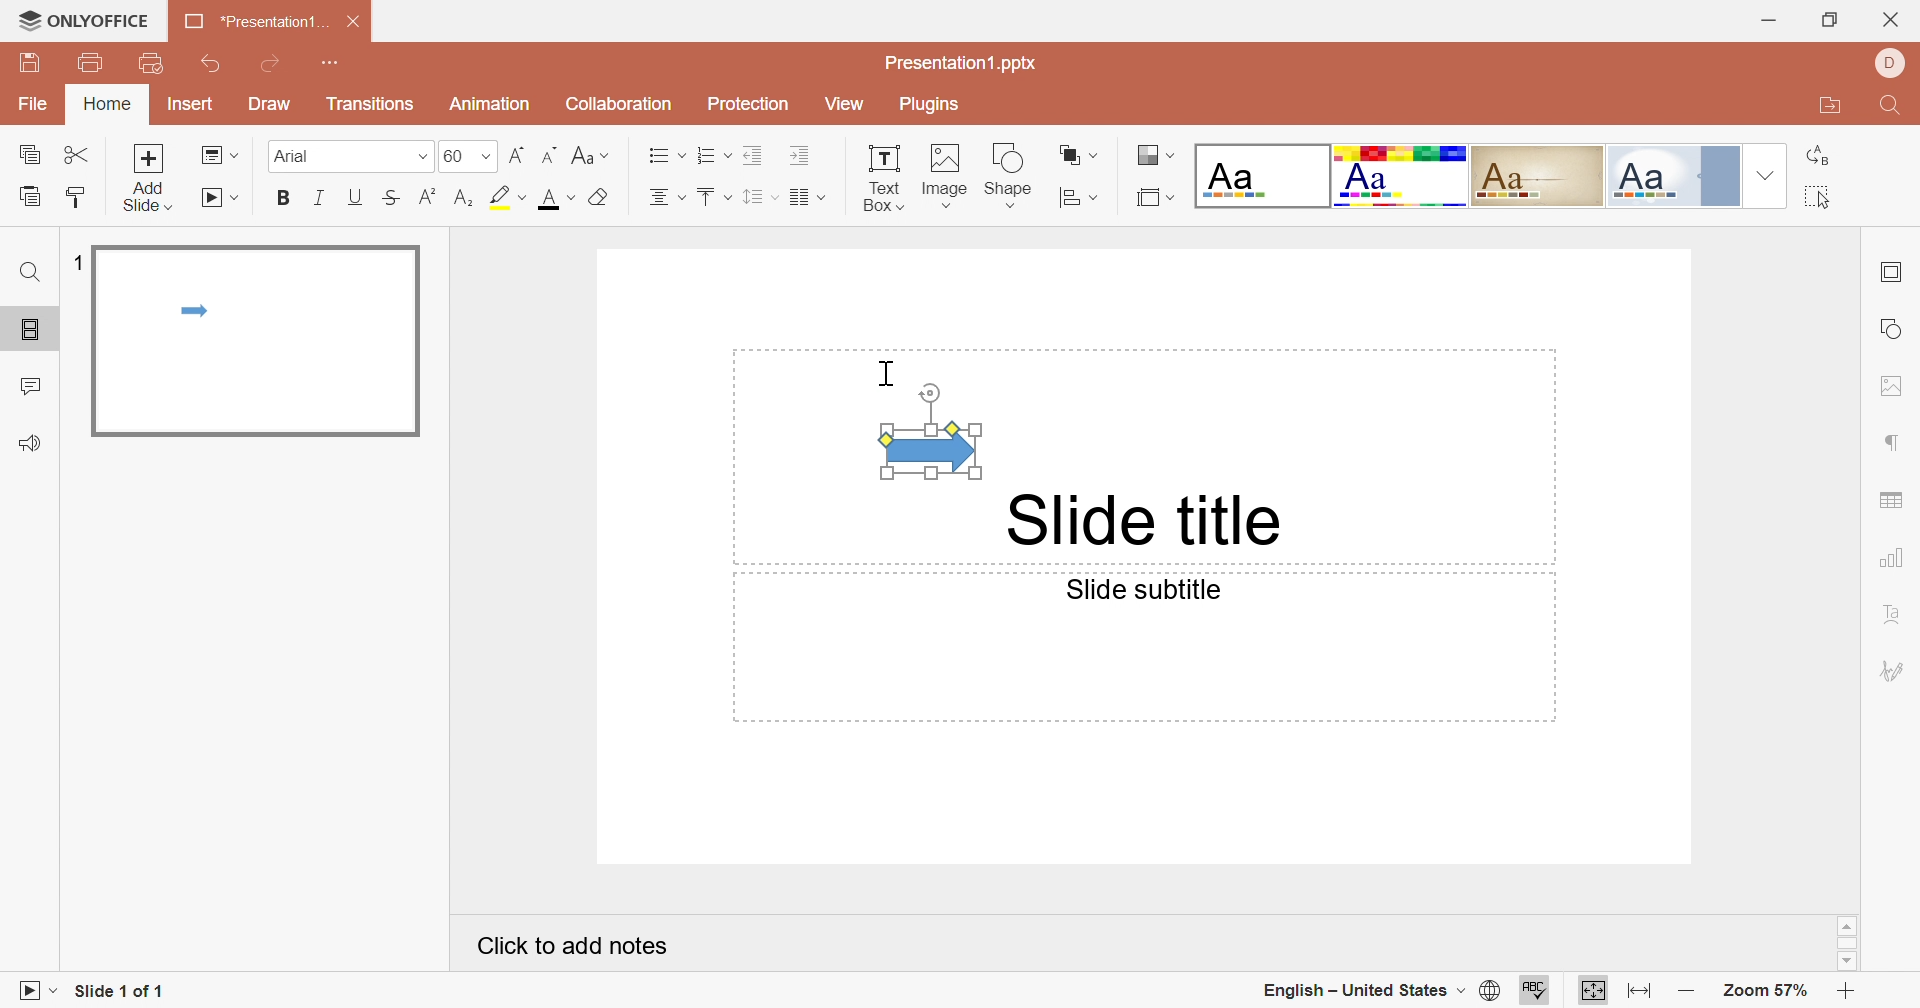 Image resolution: width=1920 pixels, height=1008 pixels. Describe the element at coordinates (1891, 107) in the screenshot. I see `Find` at that location.